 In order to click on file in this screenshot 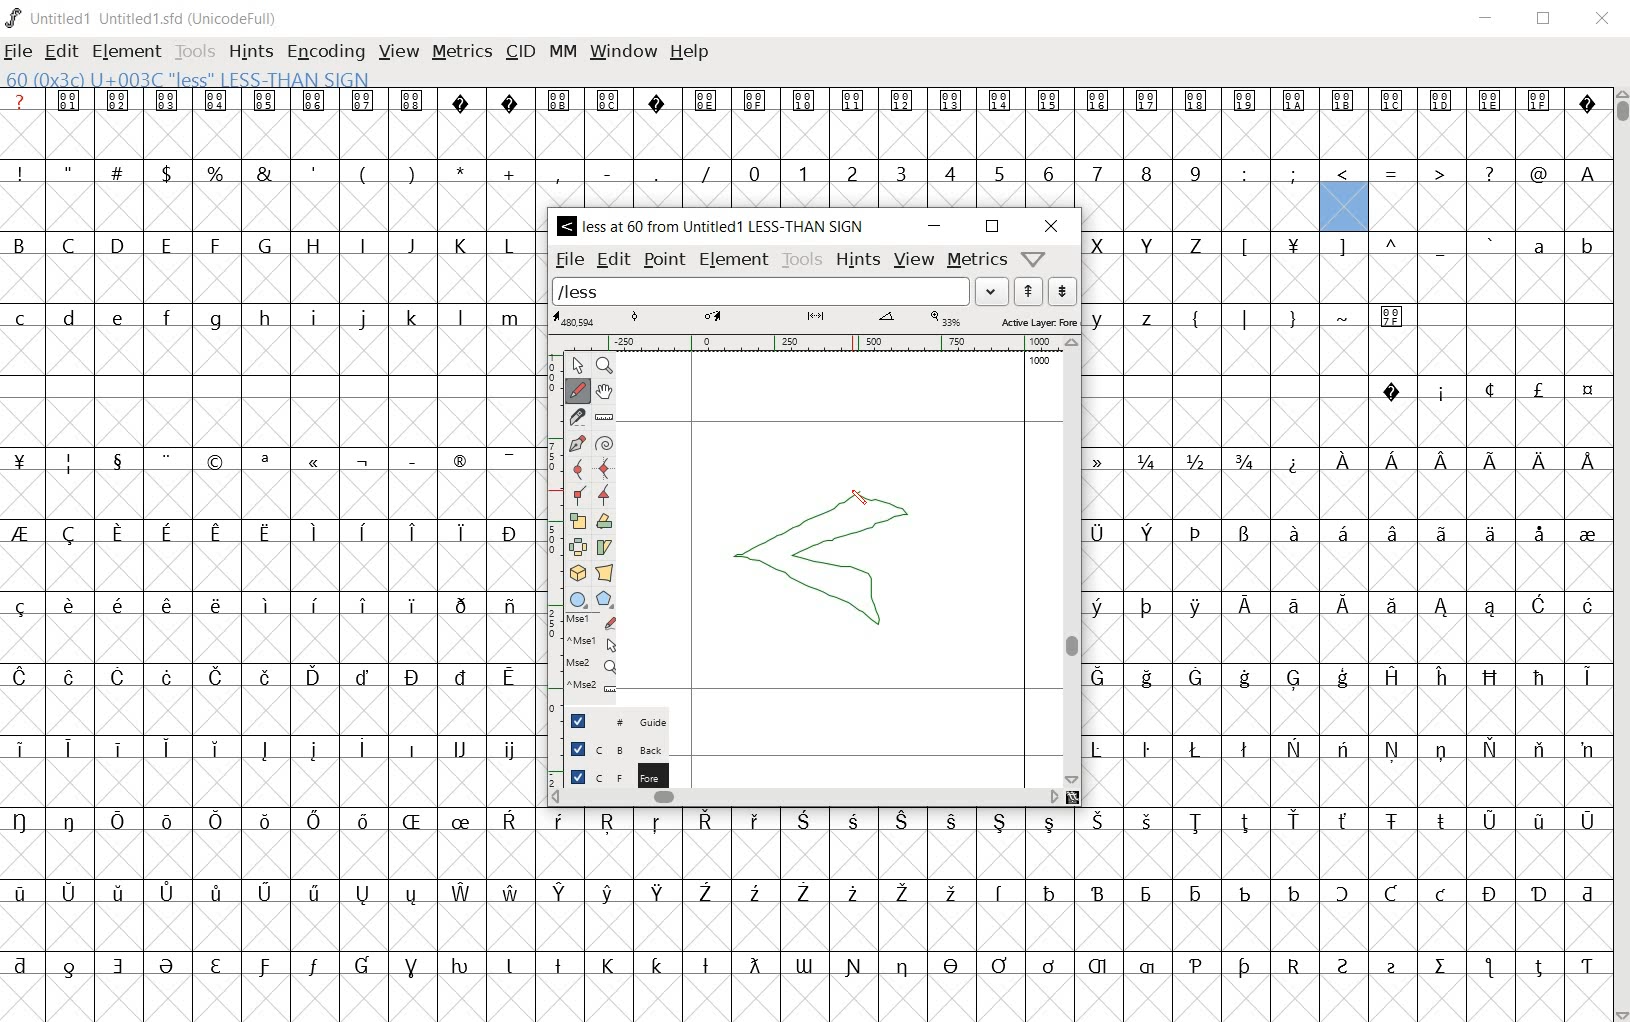, I will do `click(570, 259)`.